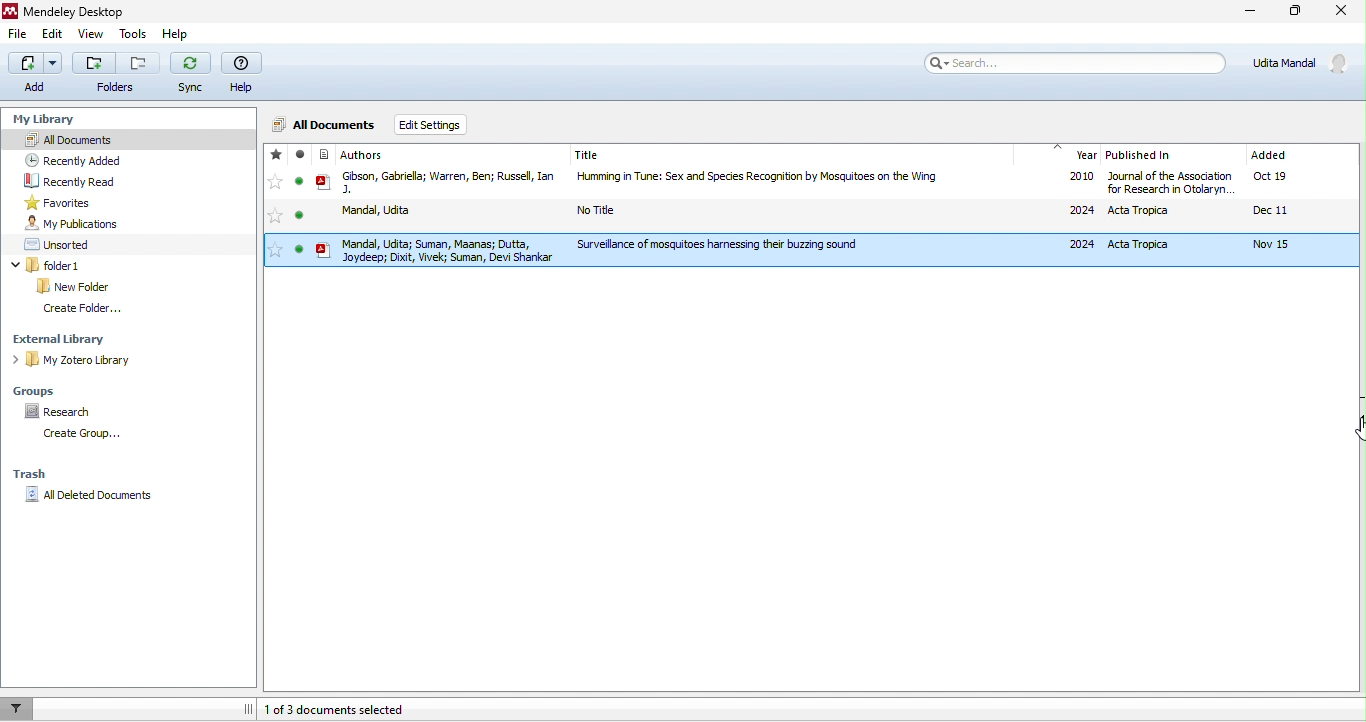  I want to click on filter, so click(23, 709).